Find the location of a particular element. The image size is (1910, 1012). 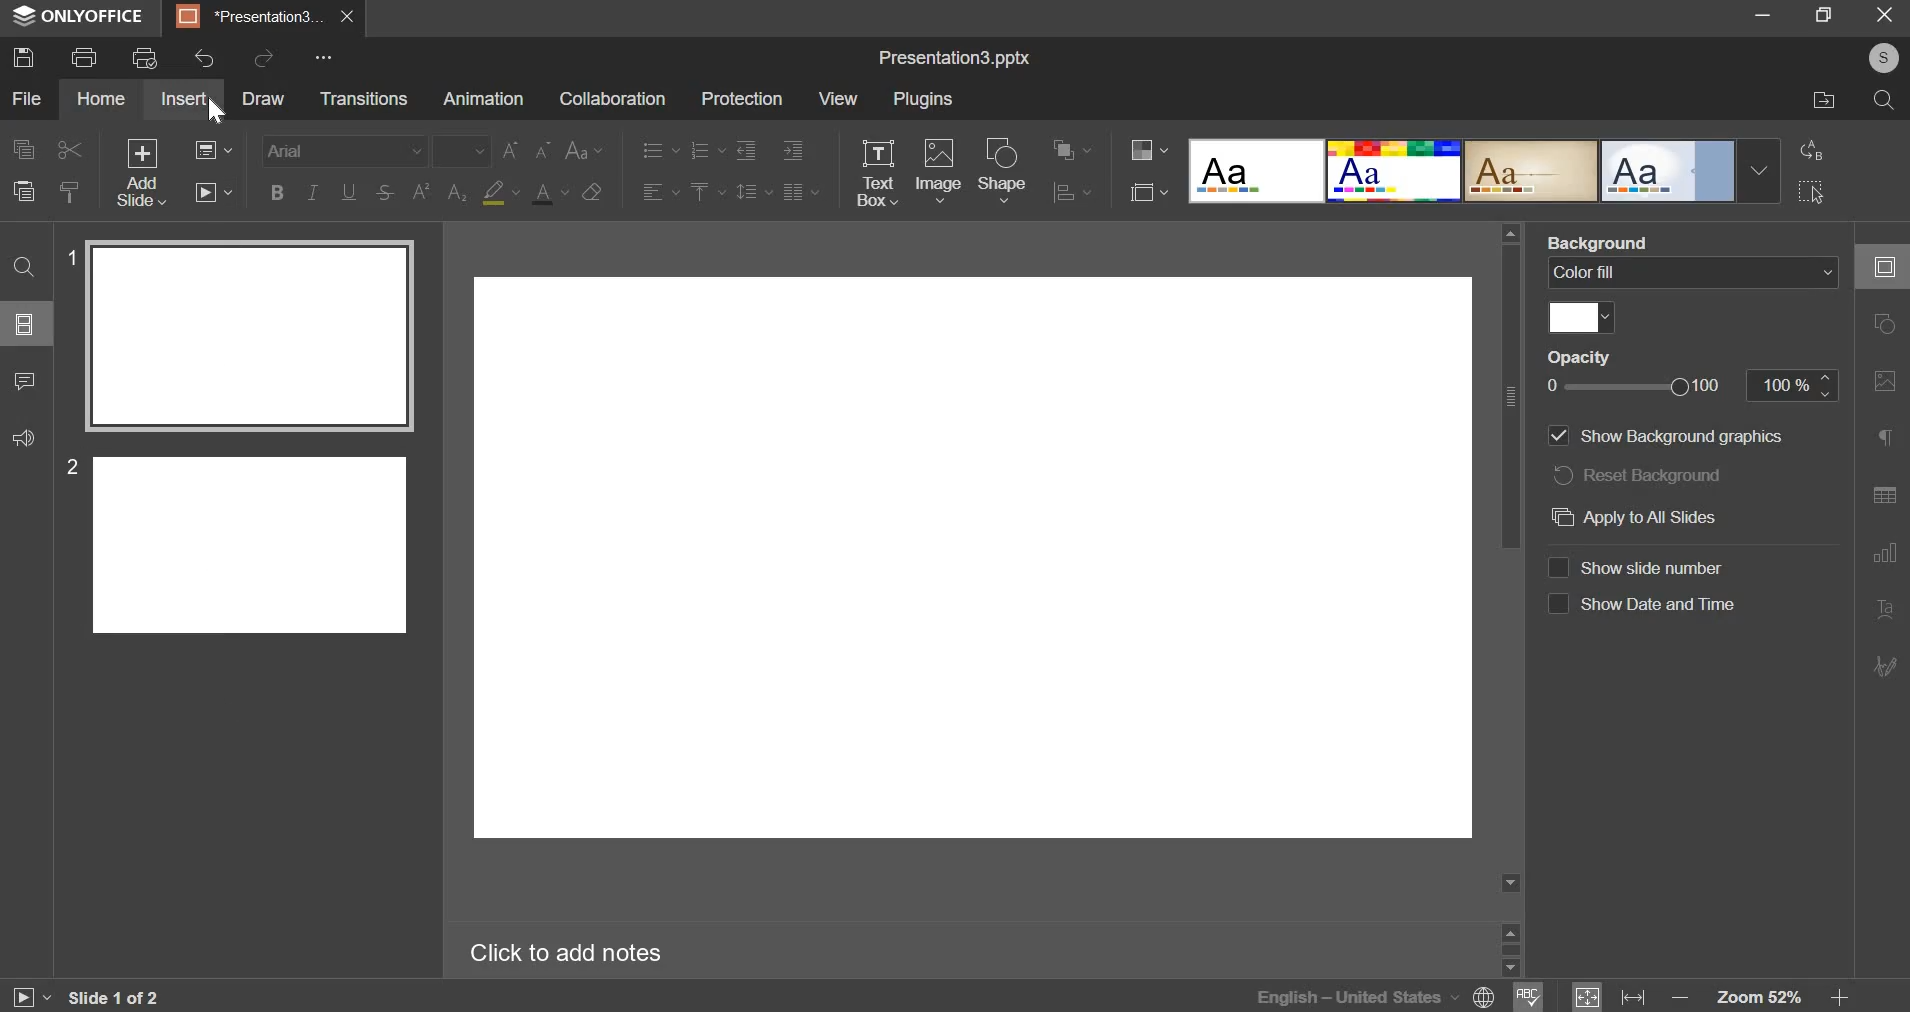

line spacing is located at coordinates (753, 192).